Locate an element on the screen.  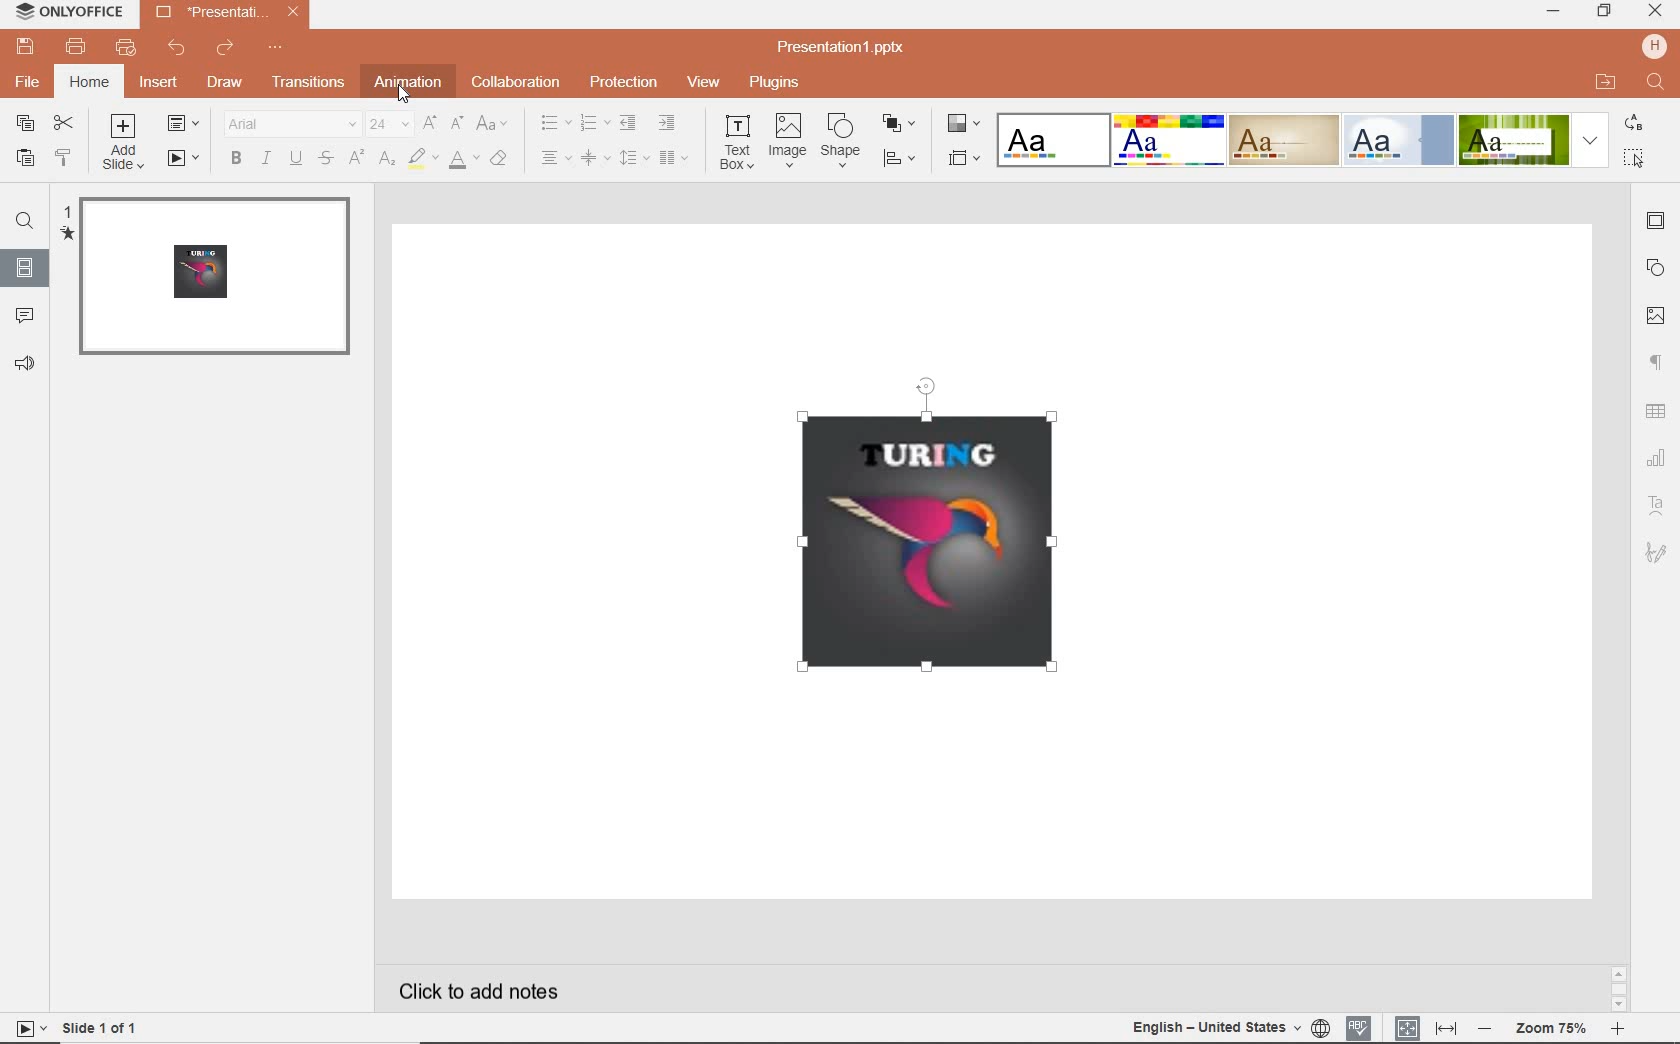
comments is located at coordinates (25, 317).